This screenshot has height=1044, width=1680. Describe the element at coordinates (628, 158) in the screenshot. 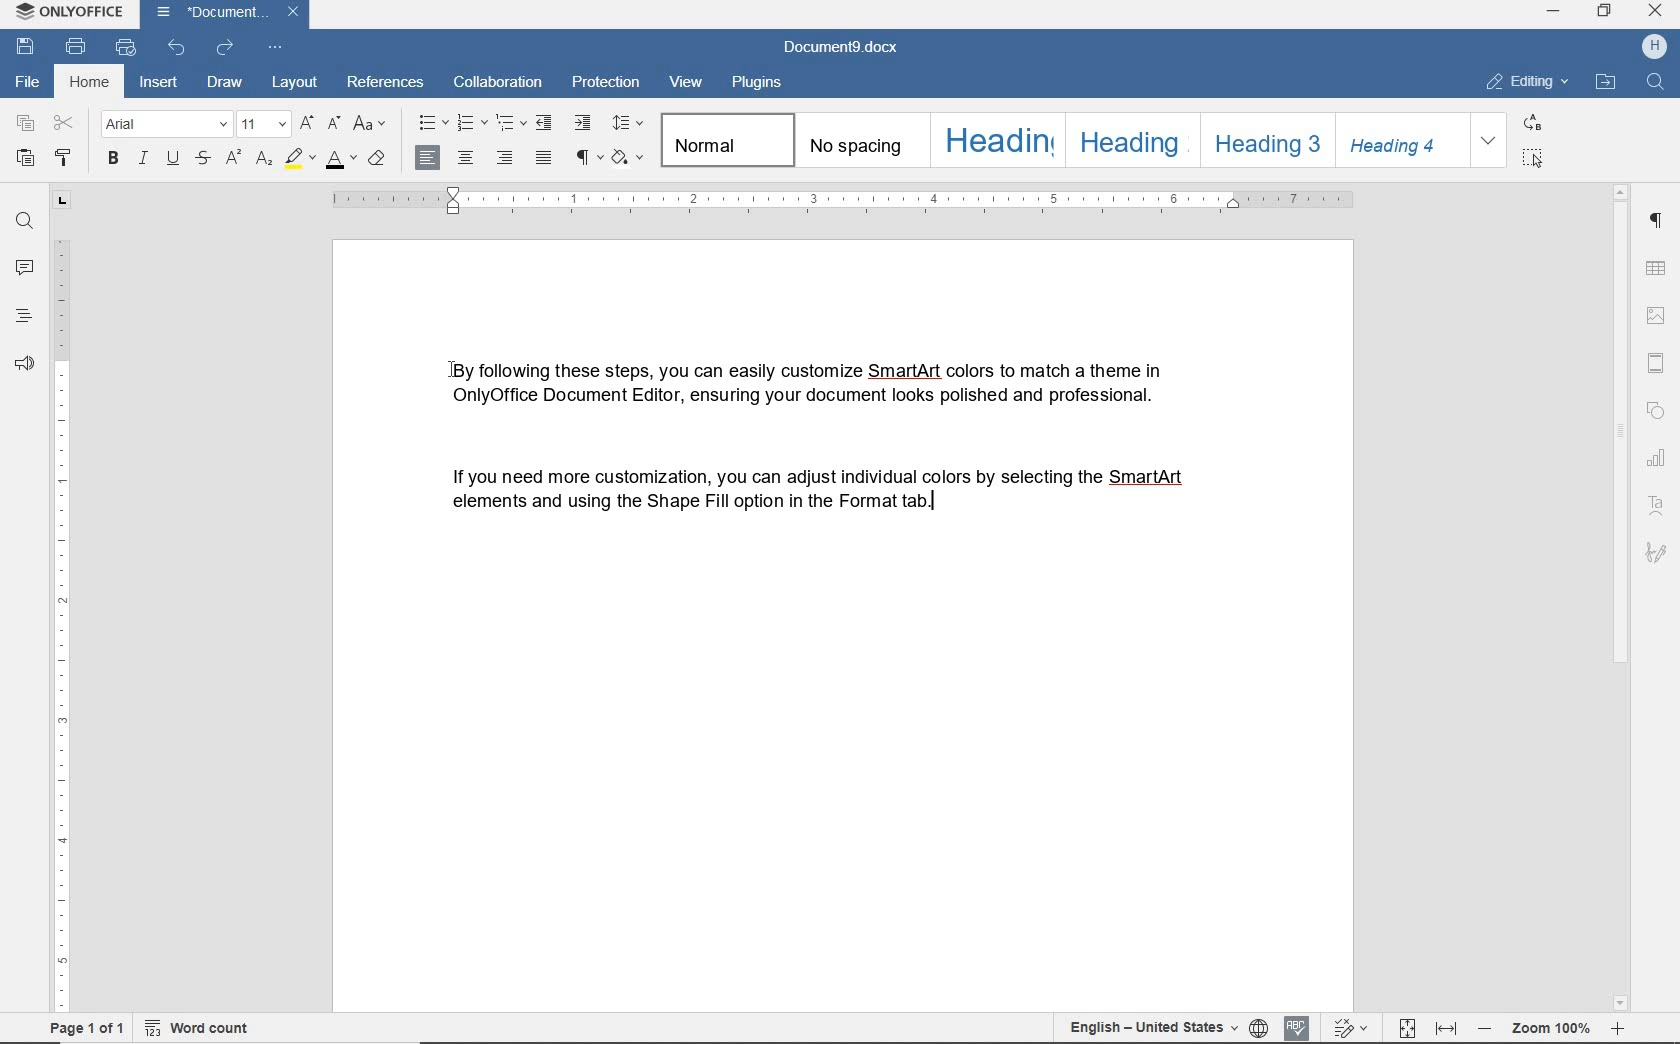

I see `shading` at that location.